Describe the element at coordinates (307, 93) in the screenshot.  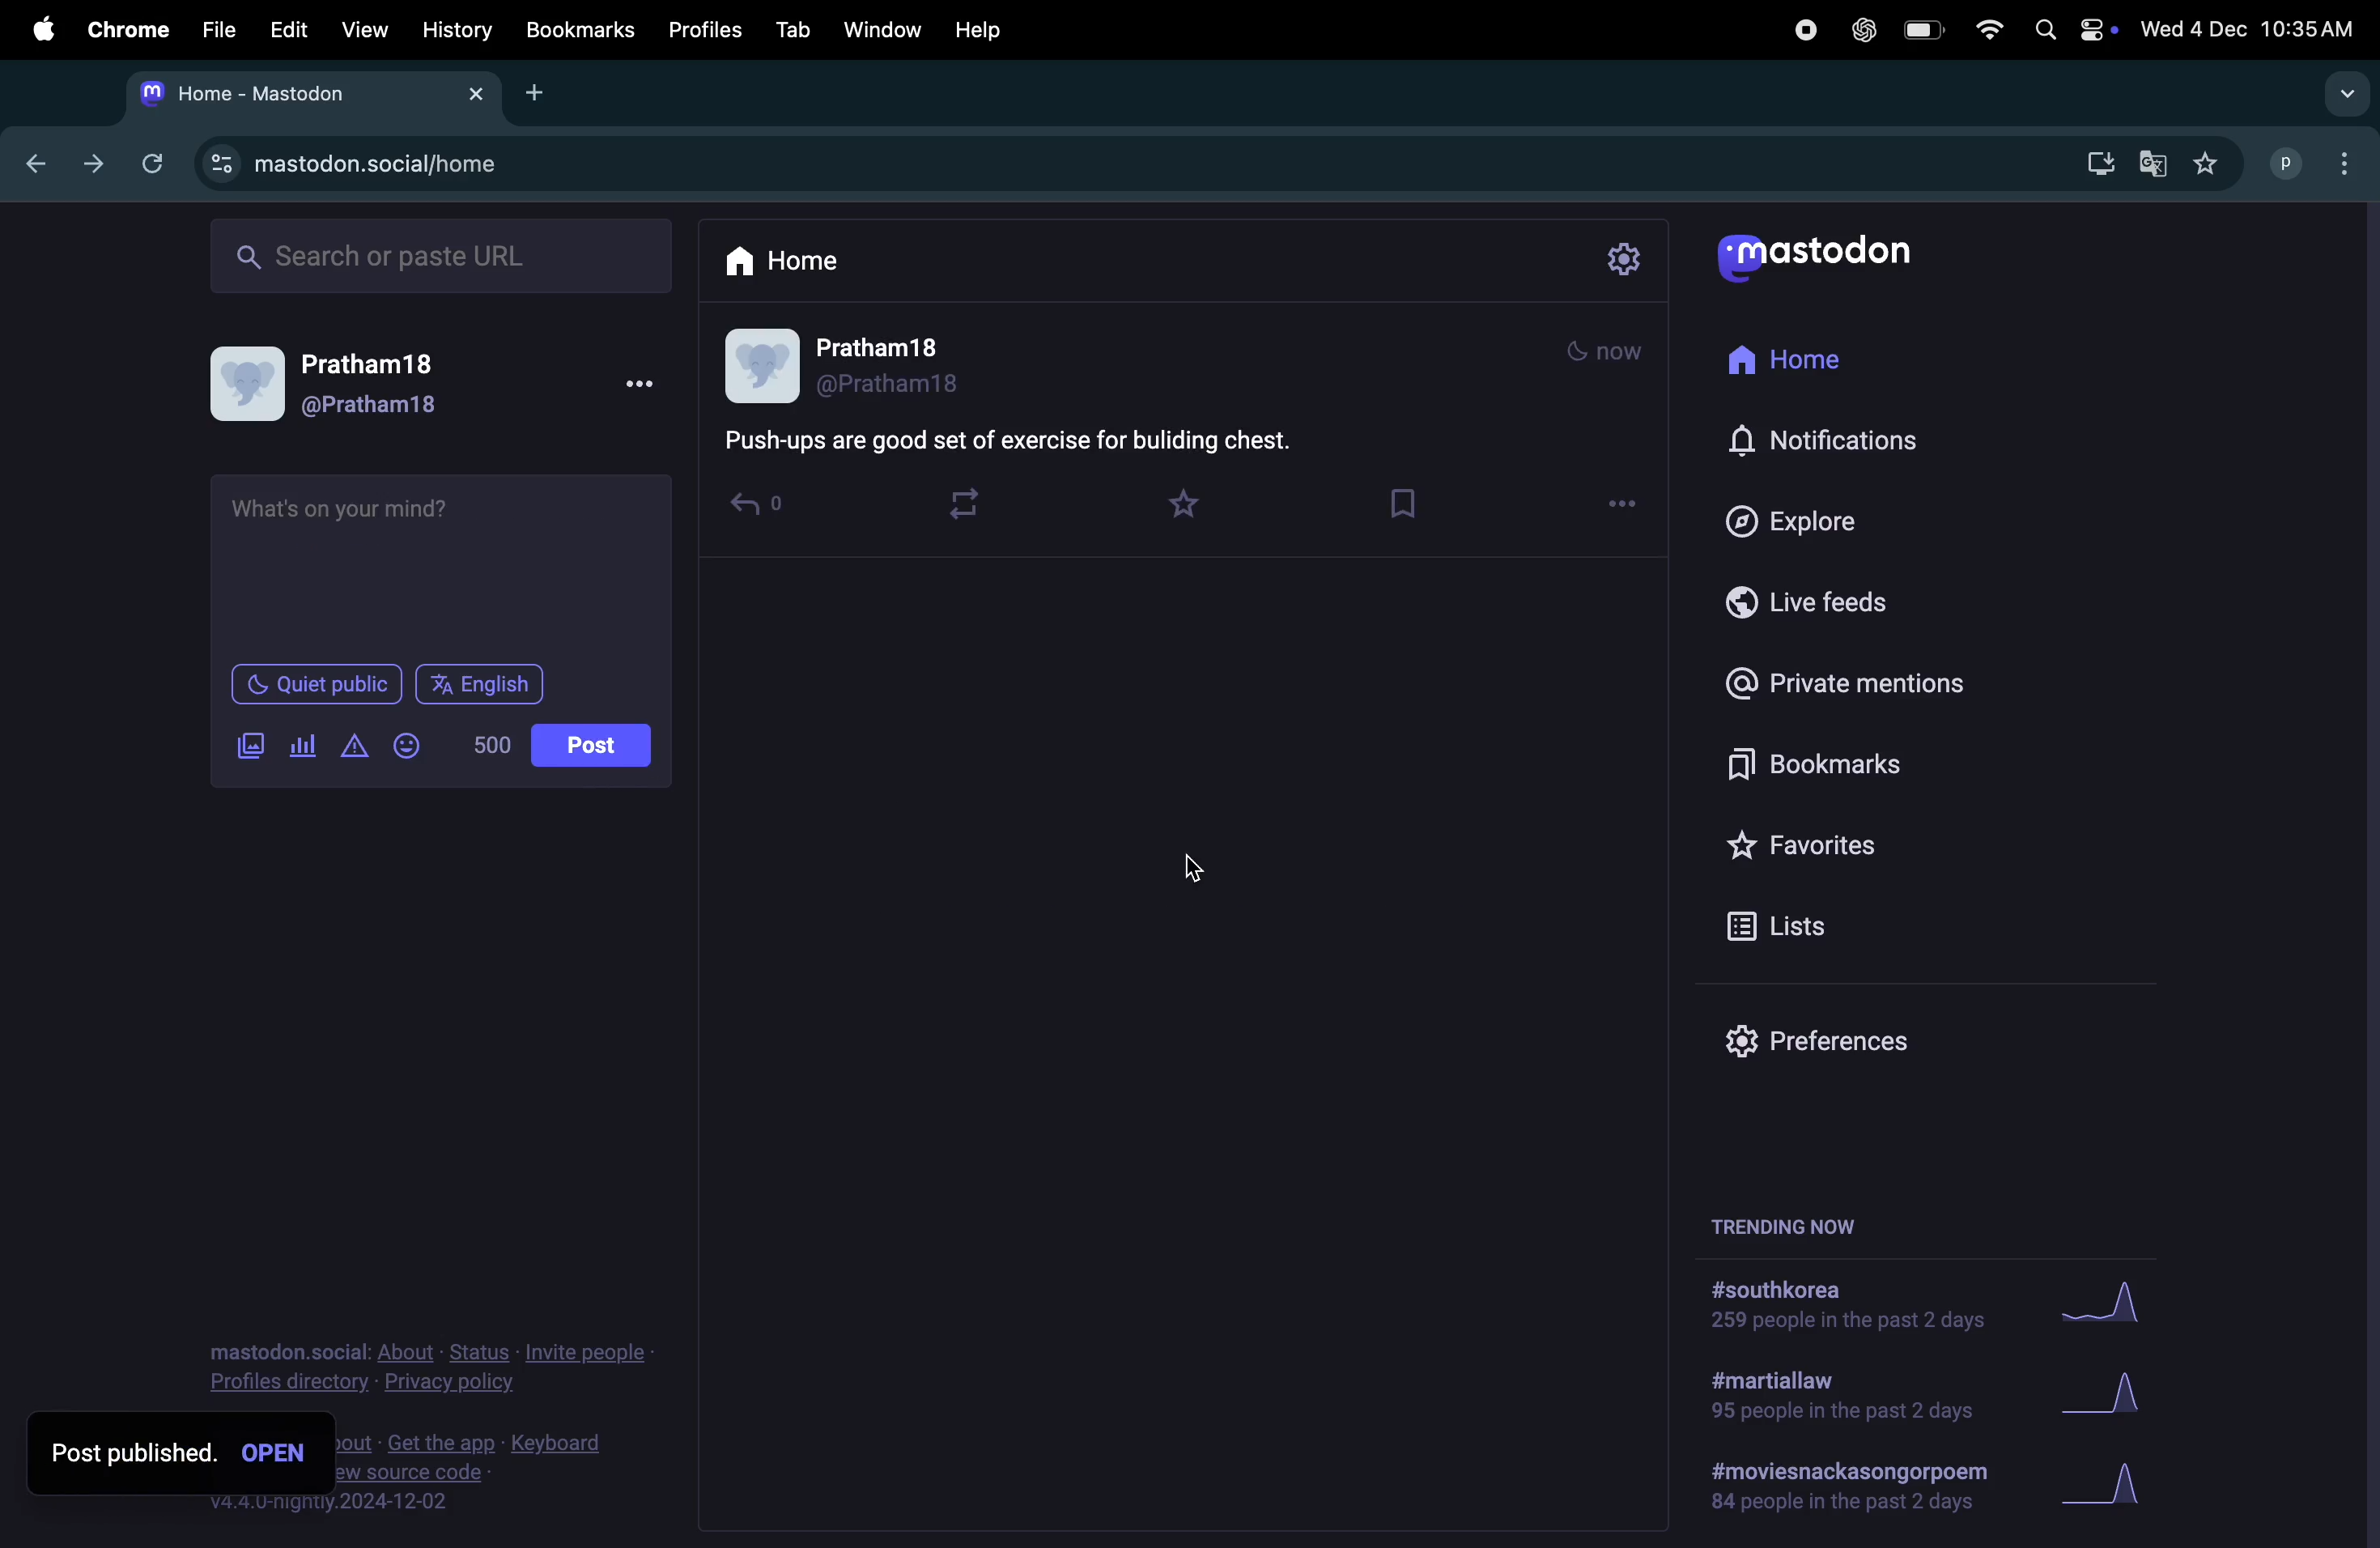
I see `Mastodon tab` at that location.